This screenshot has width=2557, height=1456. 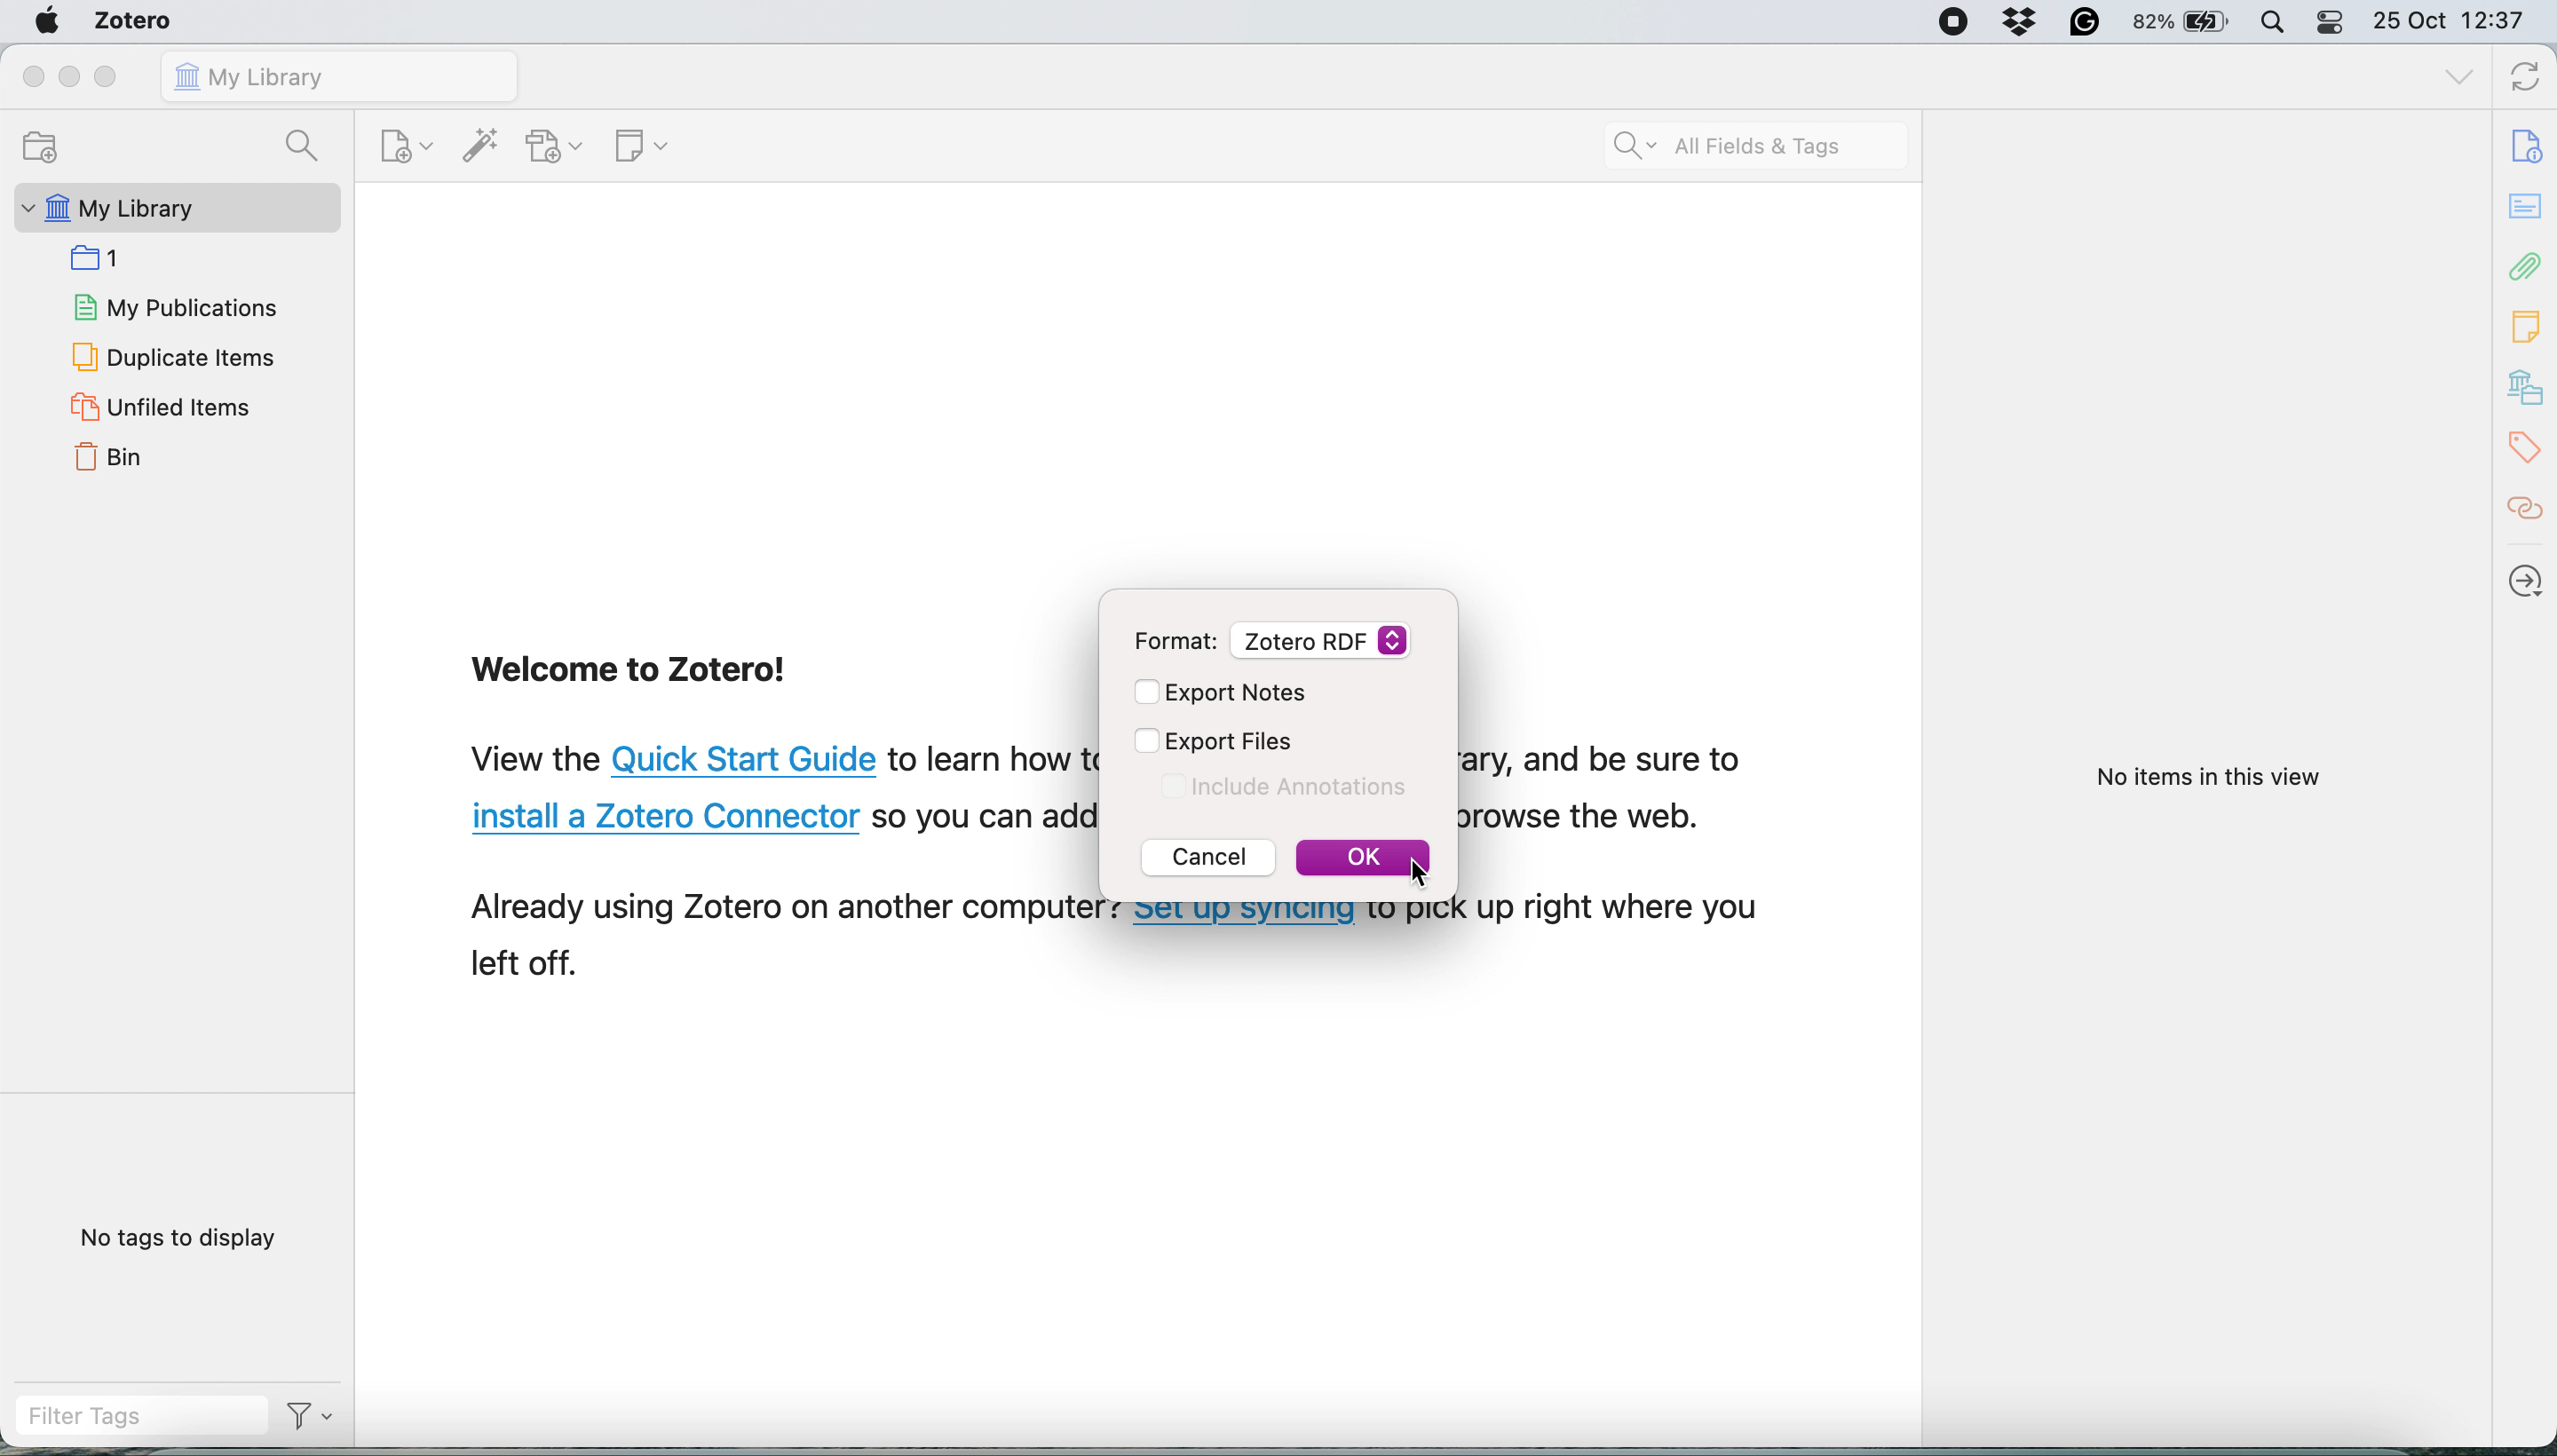 What do you see at coordinates (160, 409) in the screenshot?
I see `unfiled items` at bounding box center [160, 409].